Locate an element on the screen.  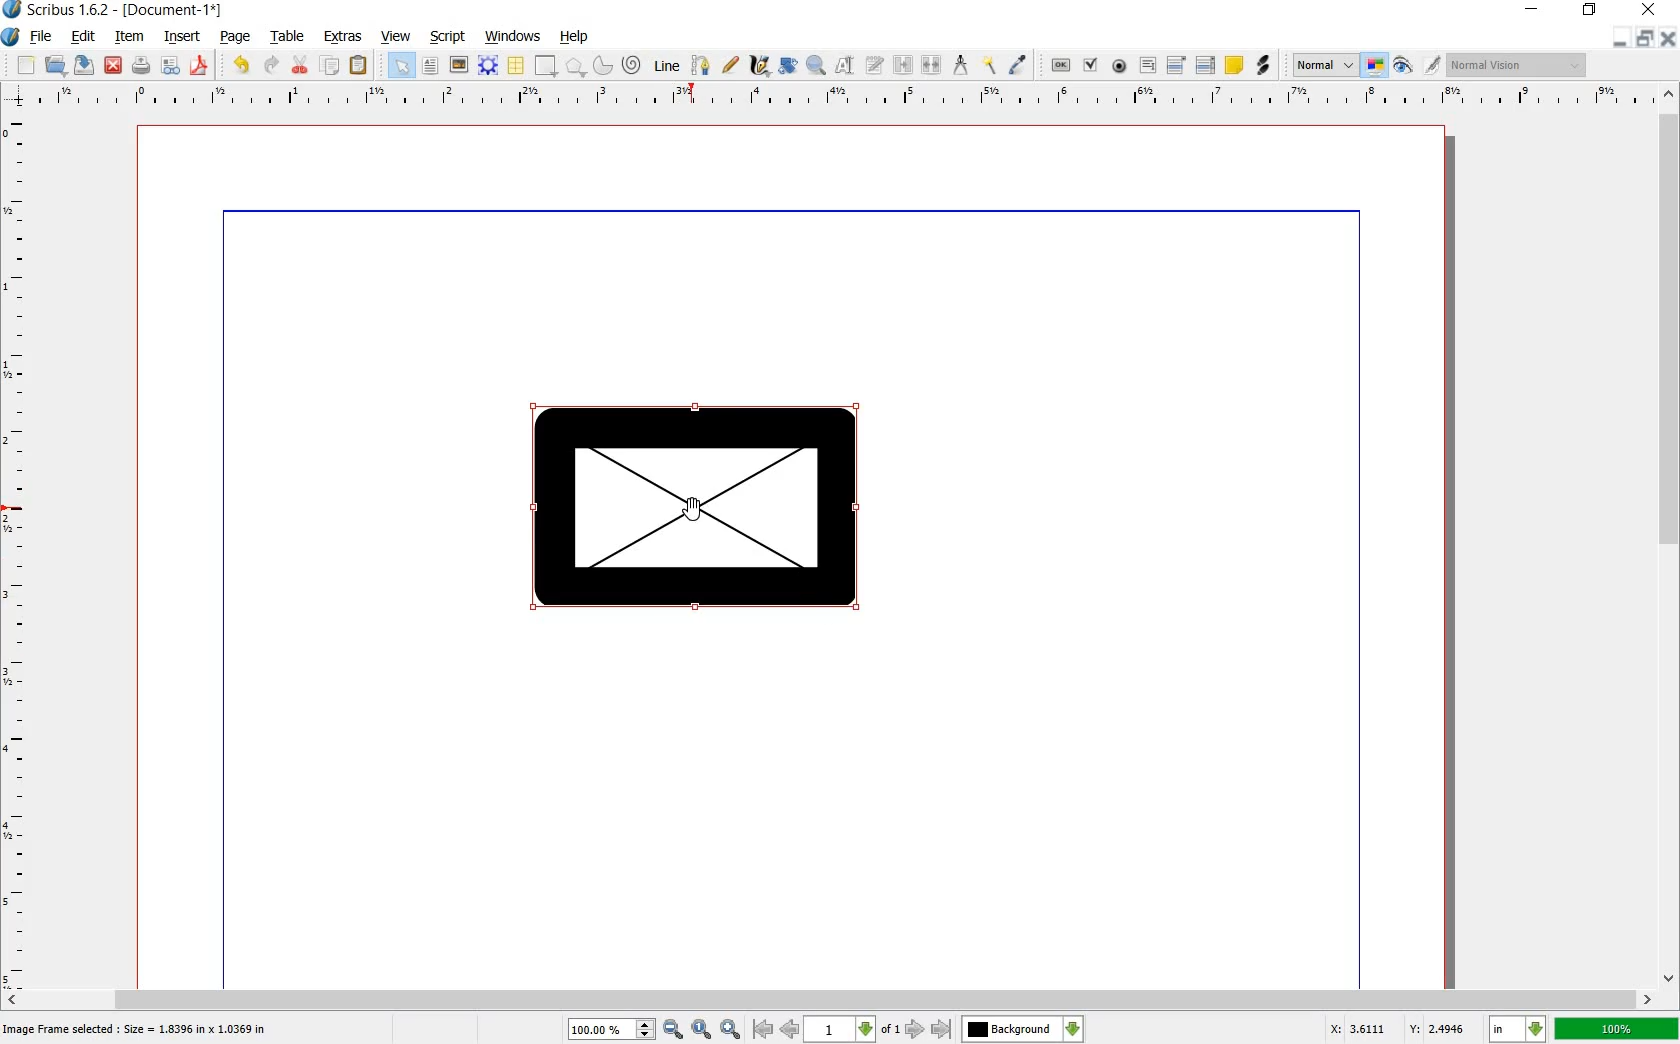
file is located at coordinates (41, 39).